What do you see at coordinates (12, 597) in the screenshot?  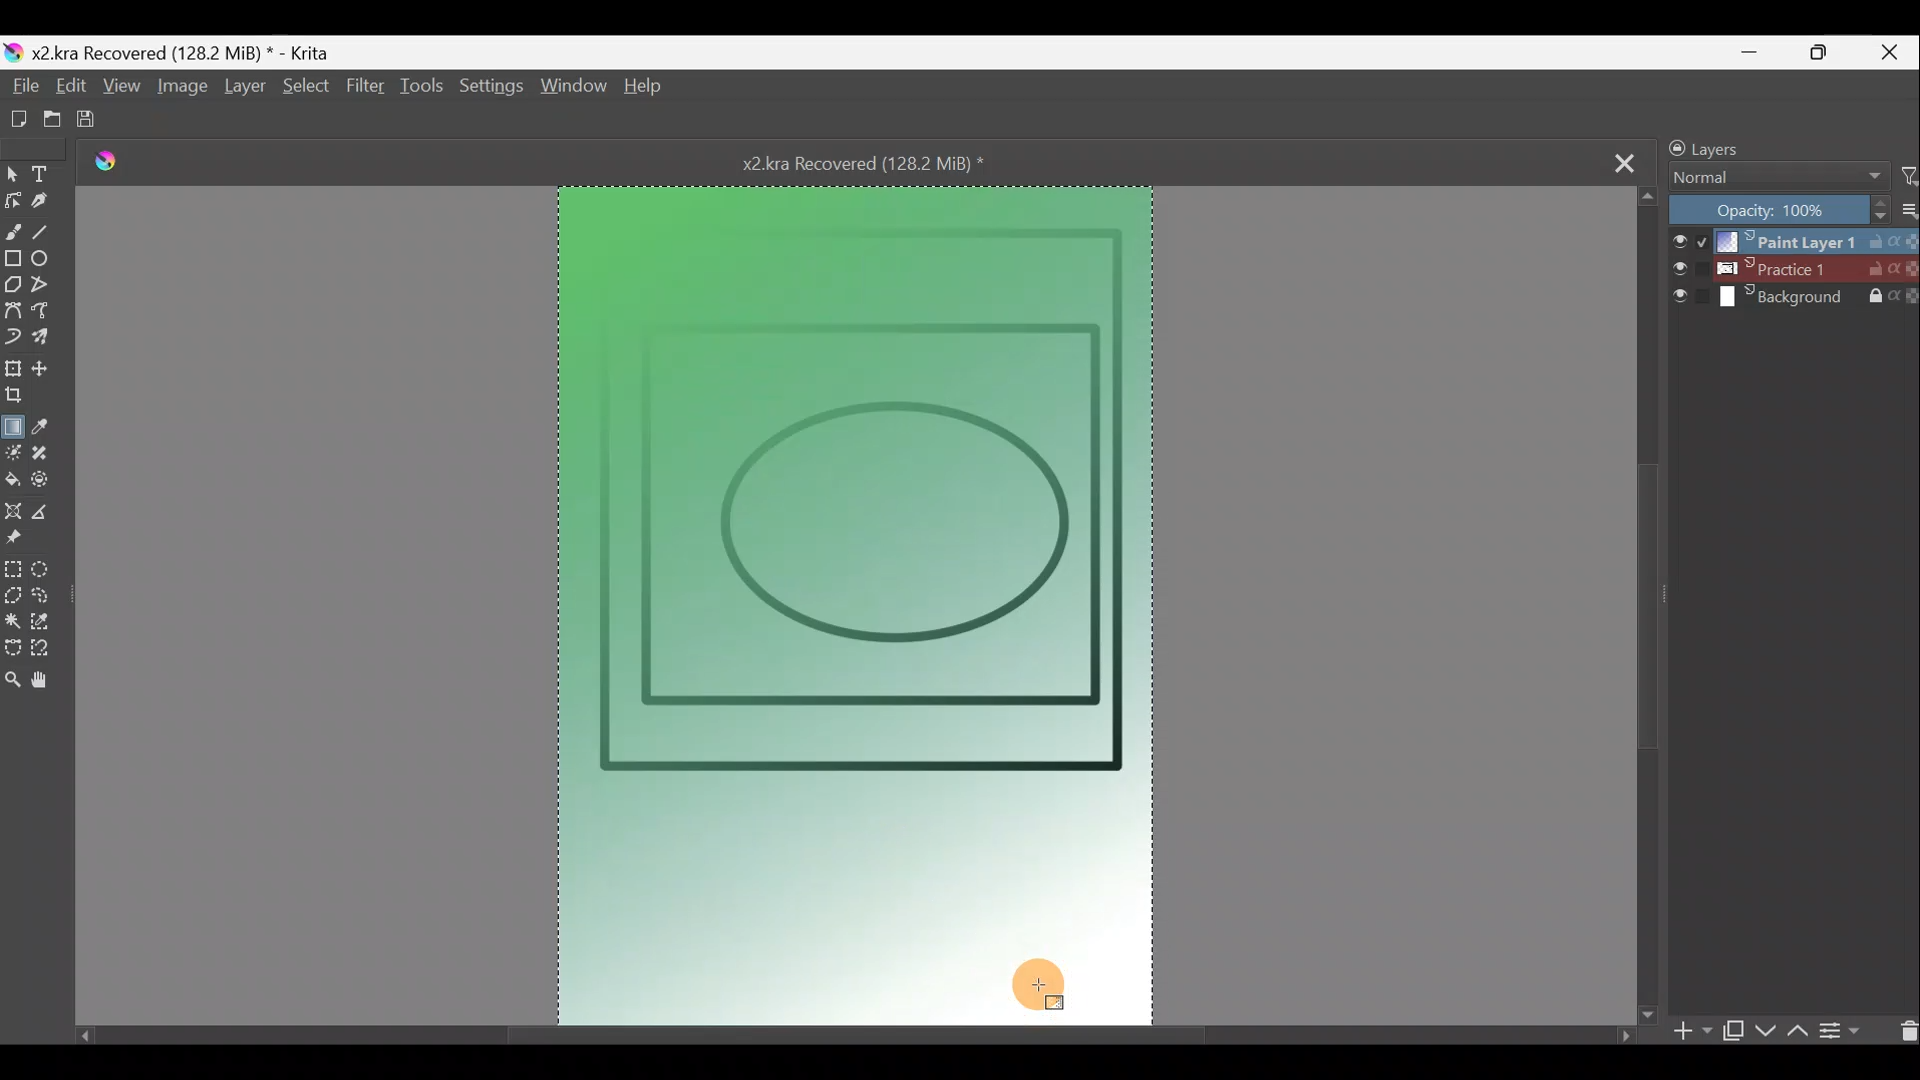 I see `Polgonal selection tool` at bounding box center [12, 597].